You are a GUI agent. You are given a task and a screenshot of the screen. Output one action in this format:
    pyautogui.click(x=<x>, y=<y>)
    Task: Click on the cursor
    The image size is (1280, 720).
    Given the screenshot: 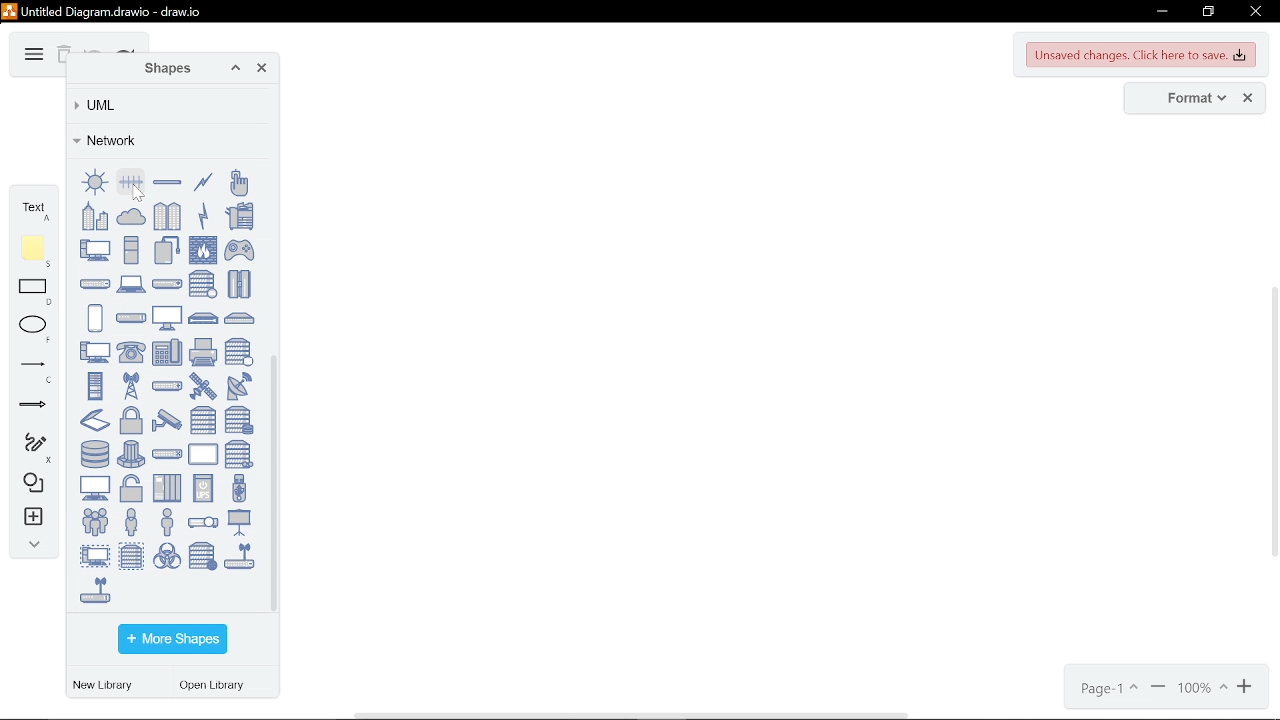 What is the action you would take?
    pyautogui.click(x=138, y=194)
    